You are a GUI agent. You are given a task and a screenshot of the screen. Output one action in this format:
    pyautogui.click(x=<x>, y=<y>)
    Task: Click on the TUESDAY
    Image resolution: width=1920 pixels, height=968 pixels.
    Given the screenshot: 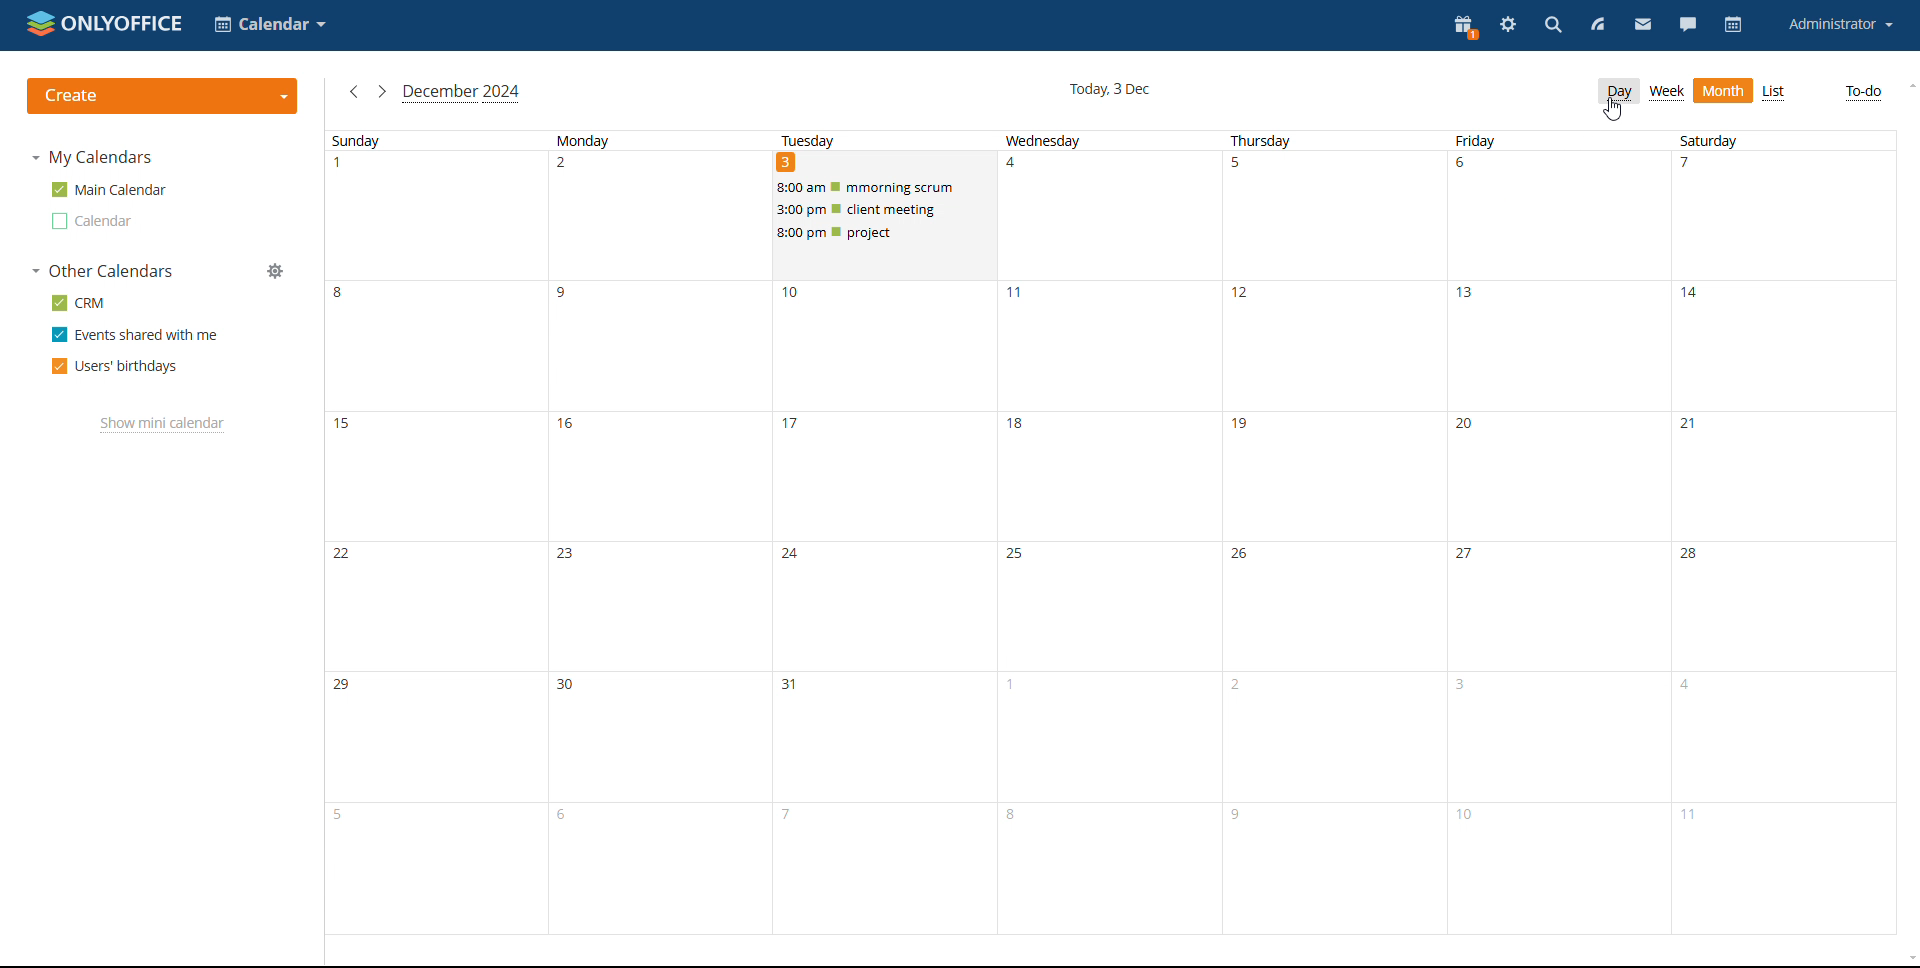 What is the action you would take?
    pyautogui.click(x=881, y=140)
    